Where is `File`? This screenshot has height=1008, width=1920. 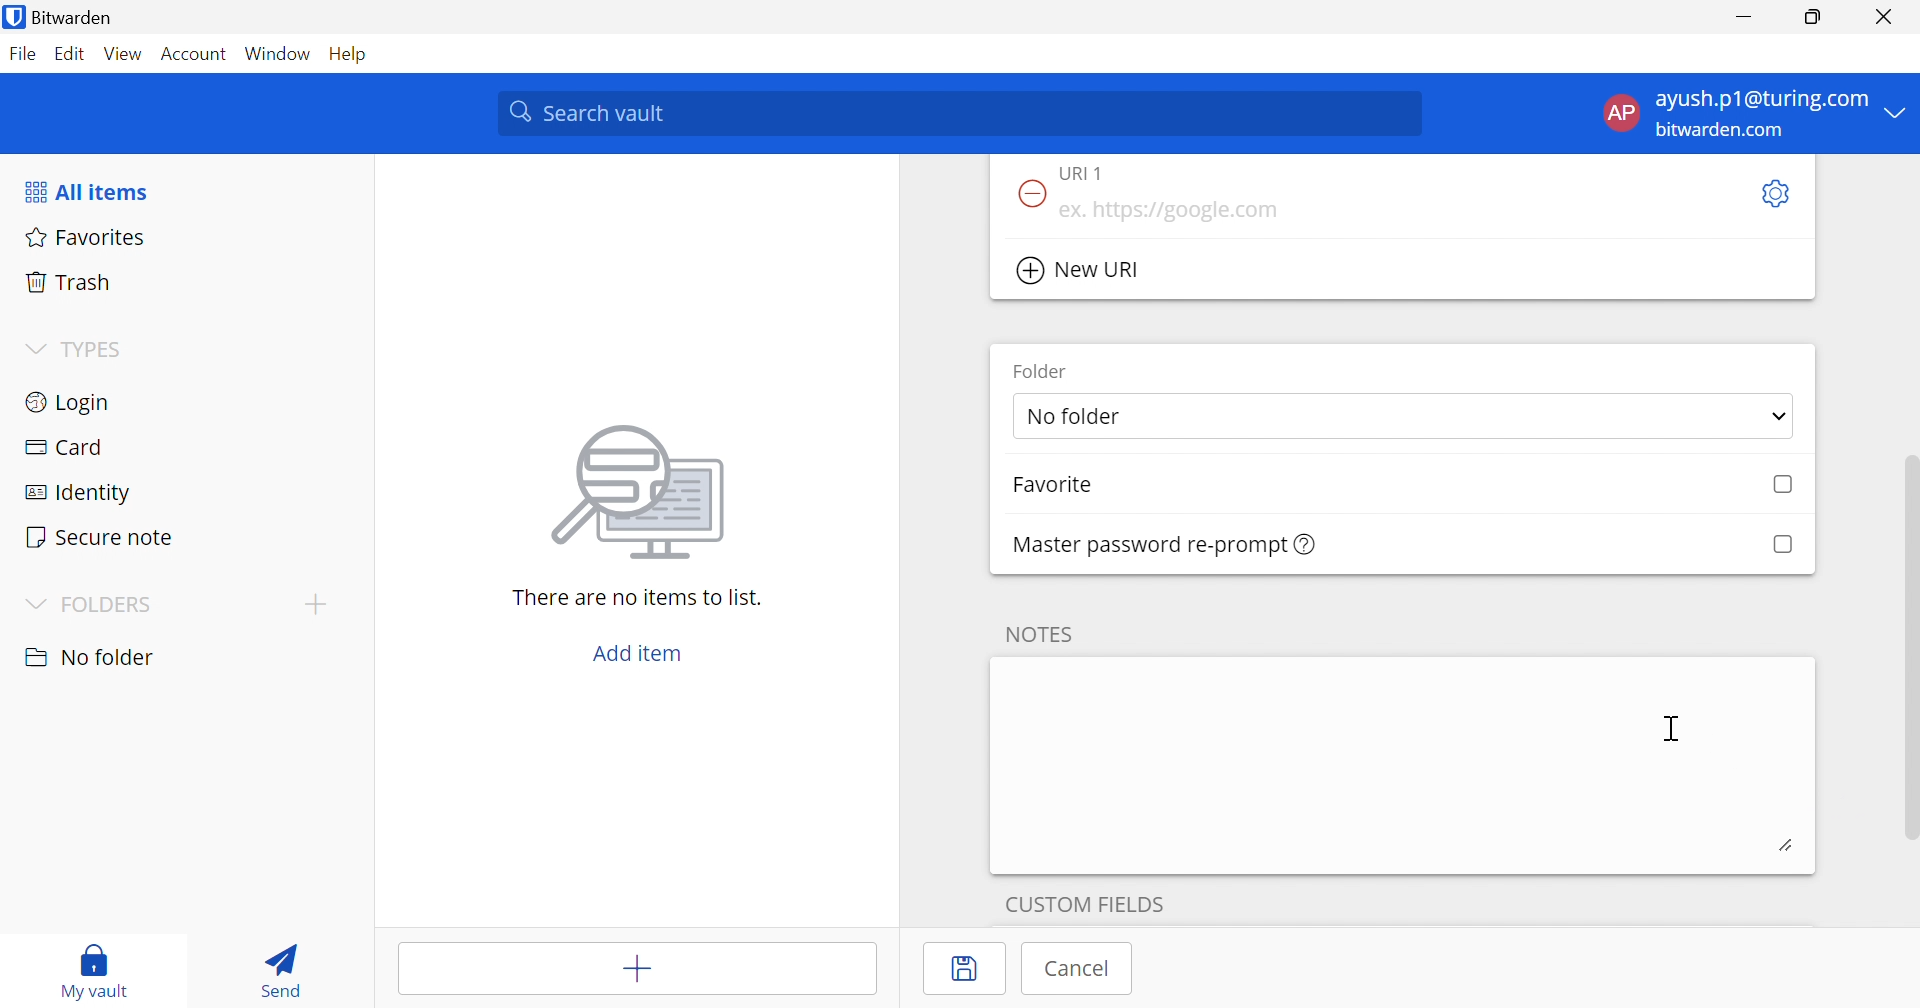
File is located at coordinates (22, 53).